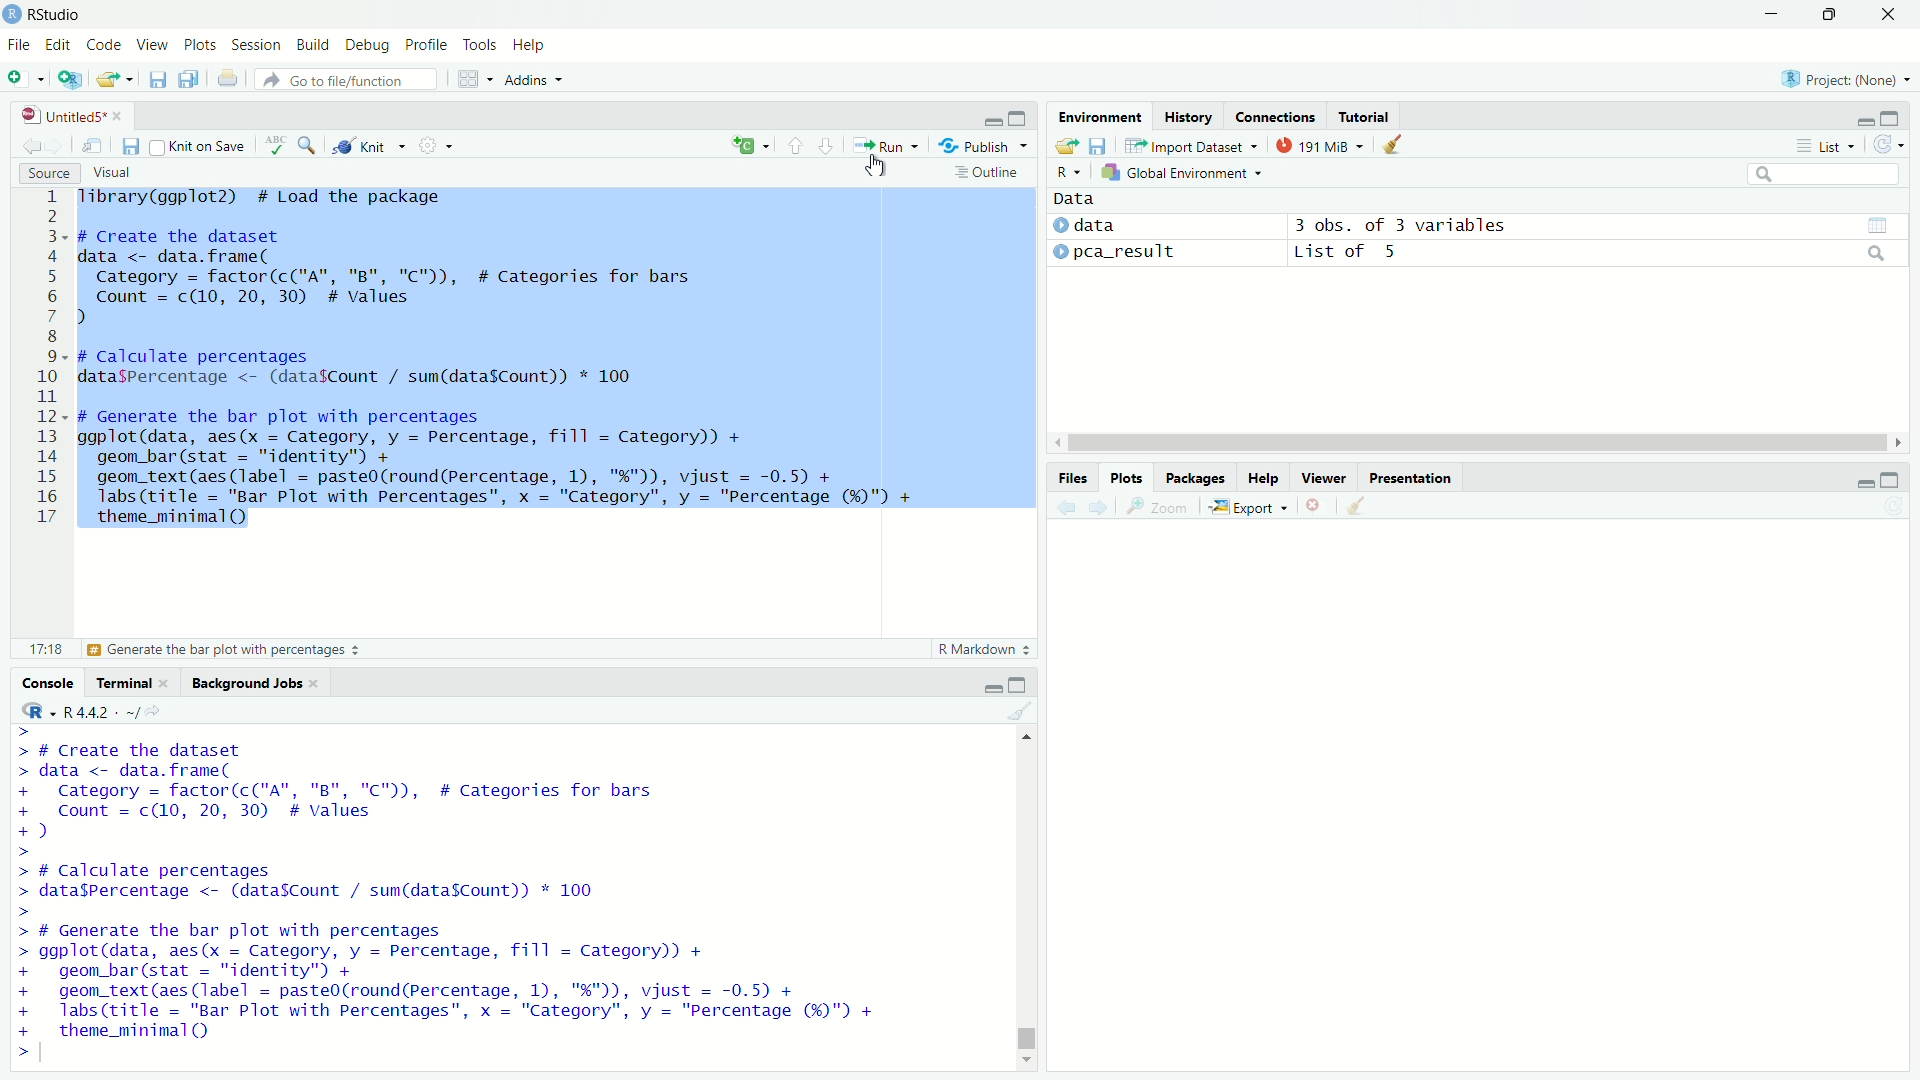 This screenshot has height=1080, width=1920. I want to click on minimize, so click(991, 117).